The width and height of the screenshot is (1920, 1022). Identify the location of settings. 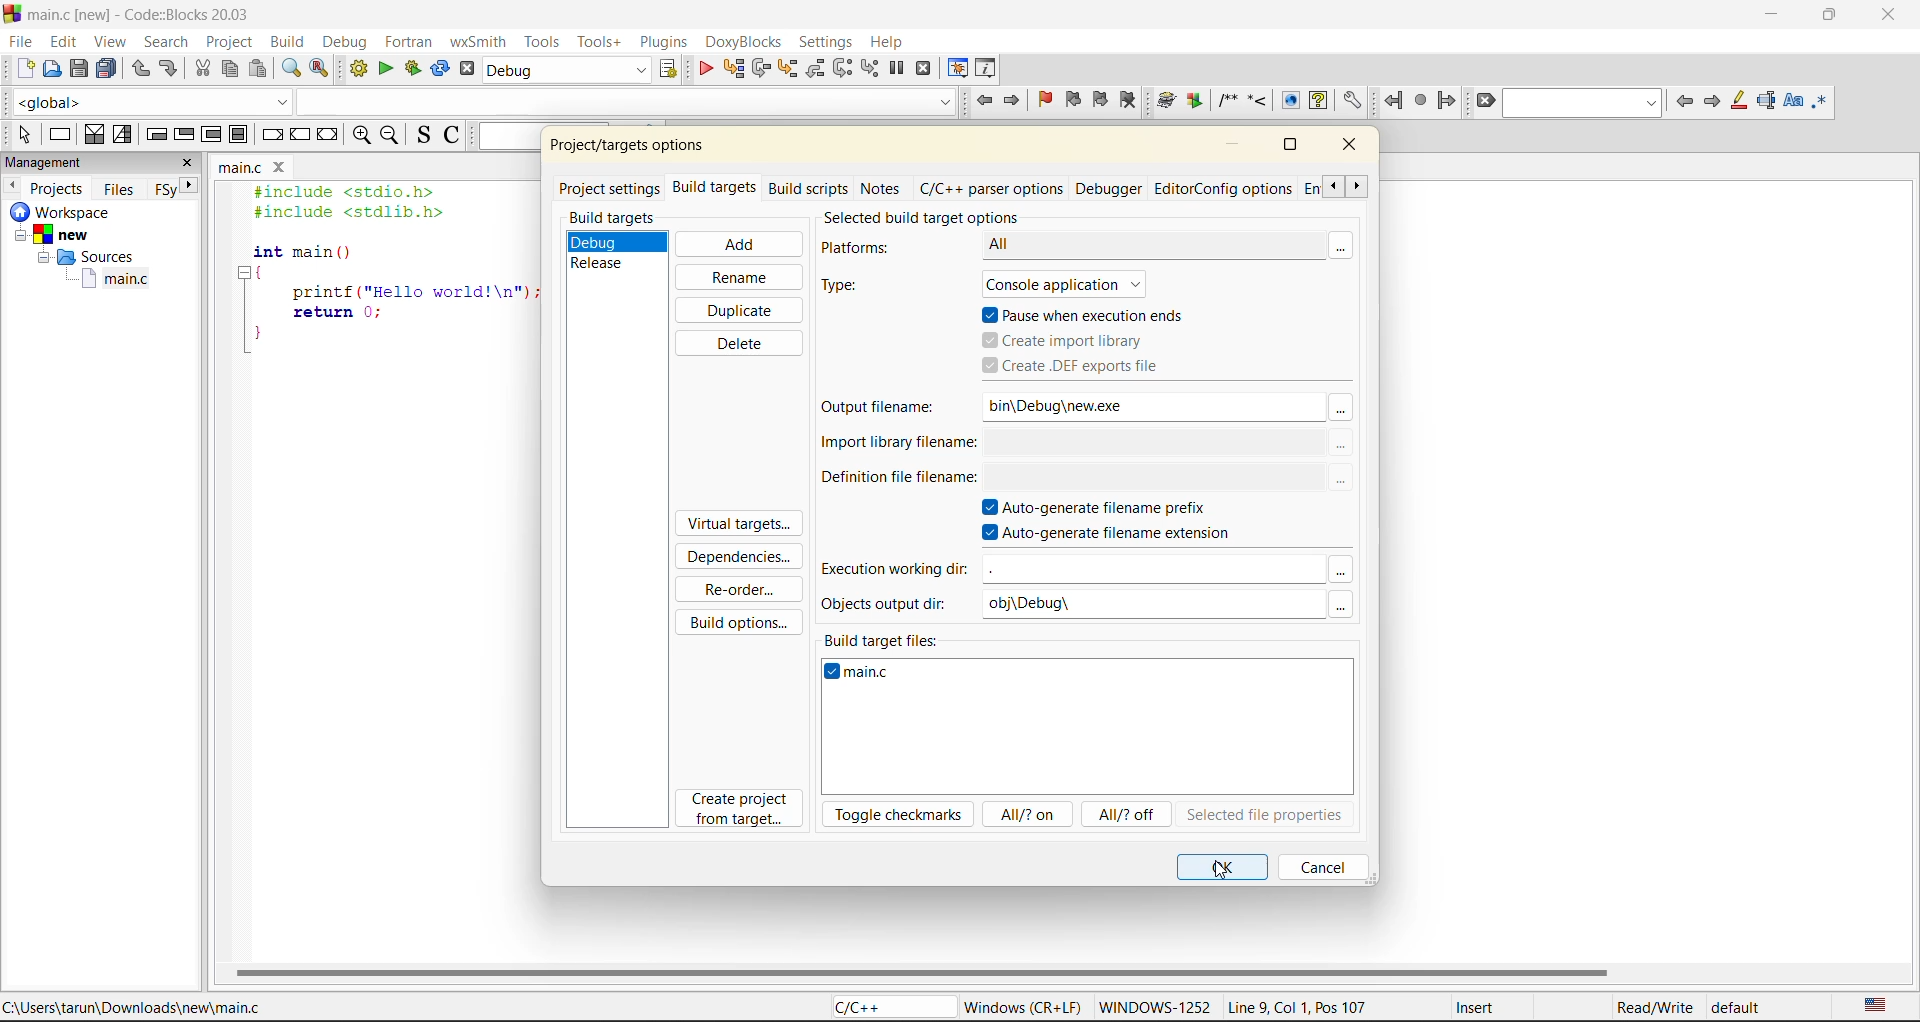
(827, 43).